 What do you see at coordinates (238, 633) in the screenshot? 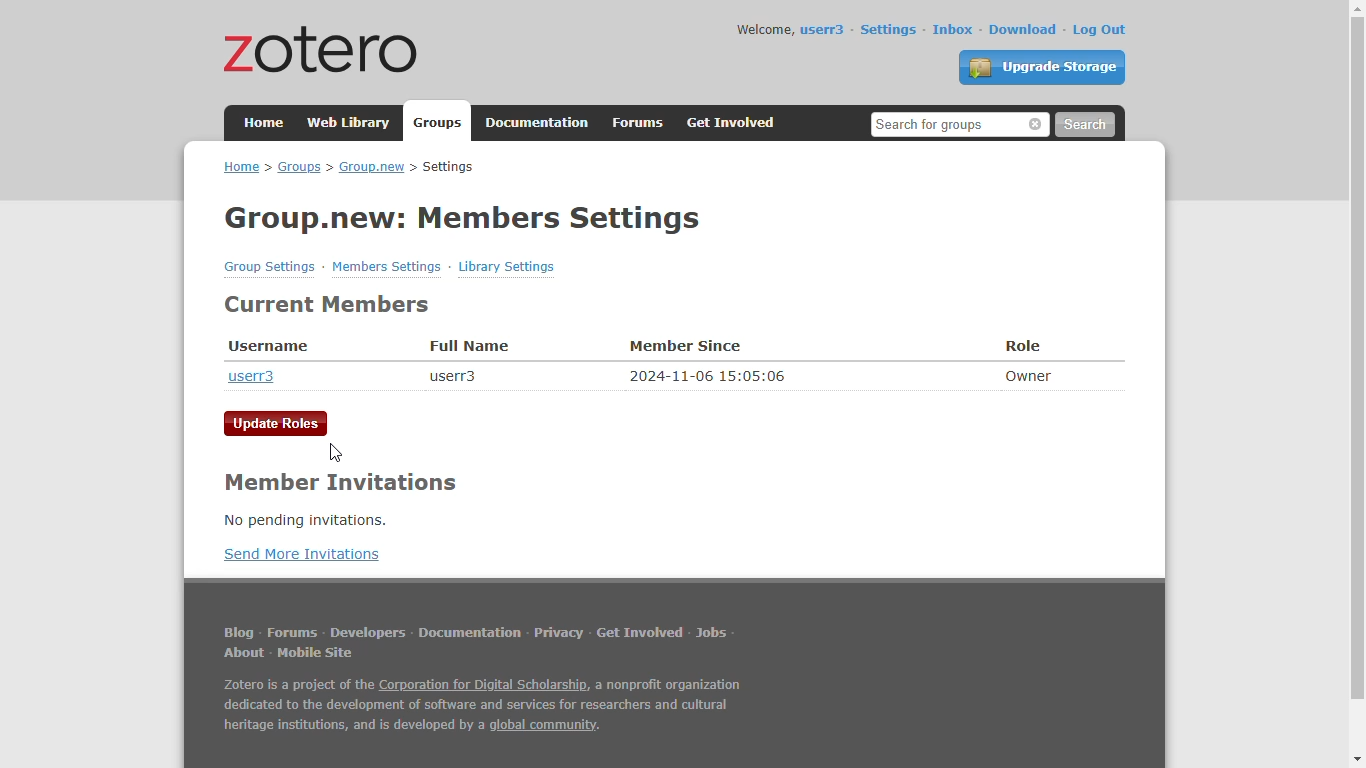
I see `blog` at bounding box center [238, 633].